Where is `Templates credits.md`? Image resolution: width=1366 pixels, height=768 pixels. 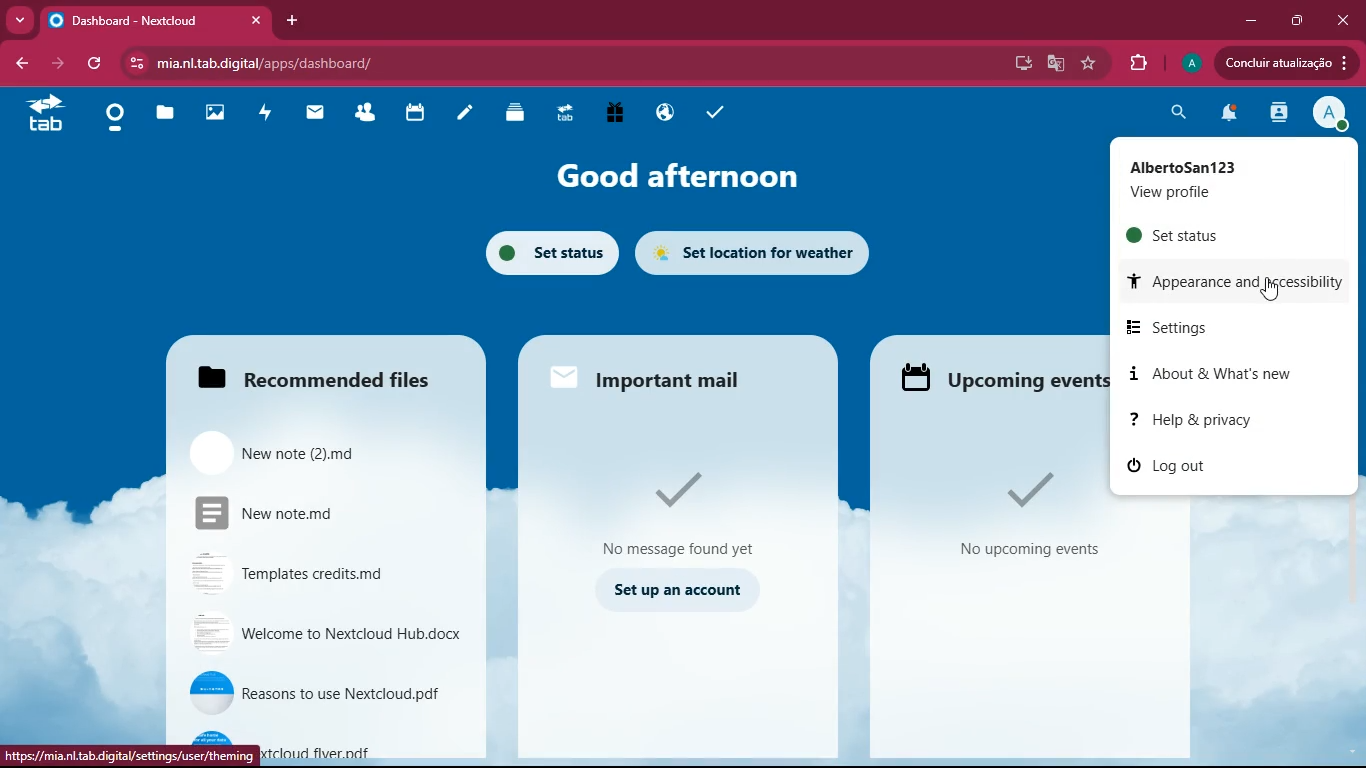 Templates credits.md is located at coordinates (289, 573).